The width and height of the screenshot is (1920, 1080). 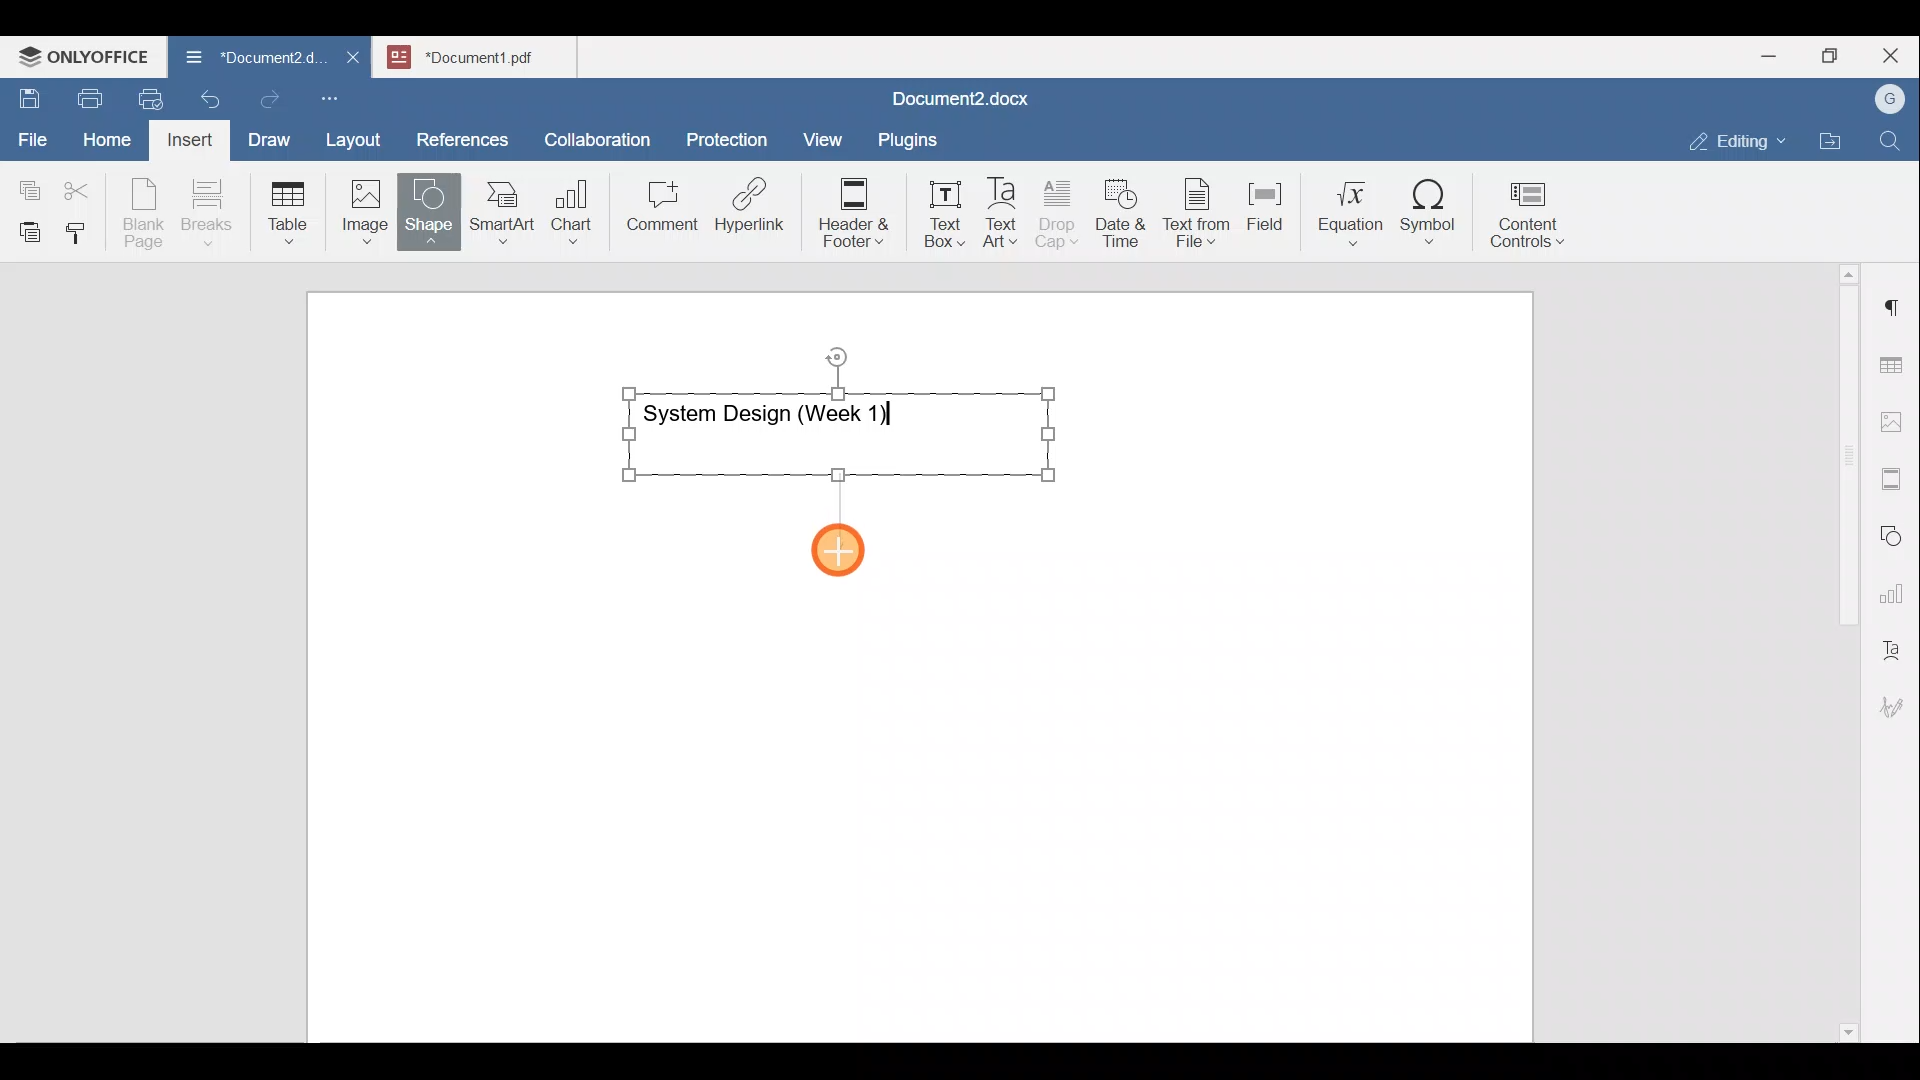 What do you see at coordinates (733, 137) in the screenshot?
I see `Protection` at bounding box center [733, 137].